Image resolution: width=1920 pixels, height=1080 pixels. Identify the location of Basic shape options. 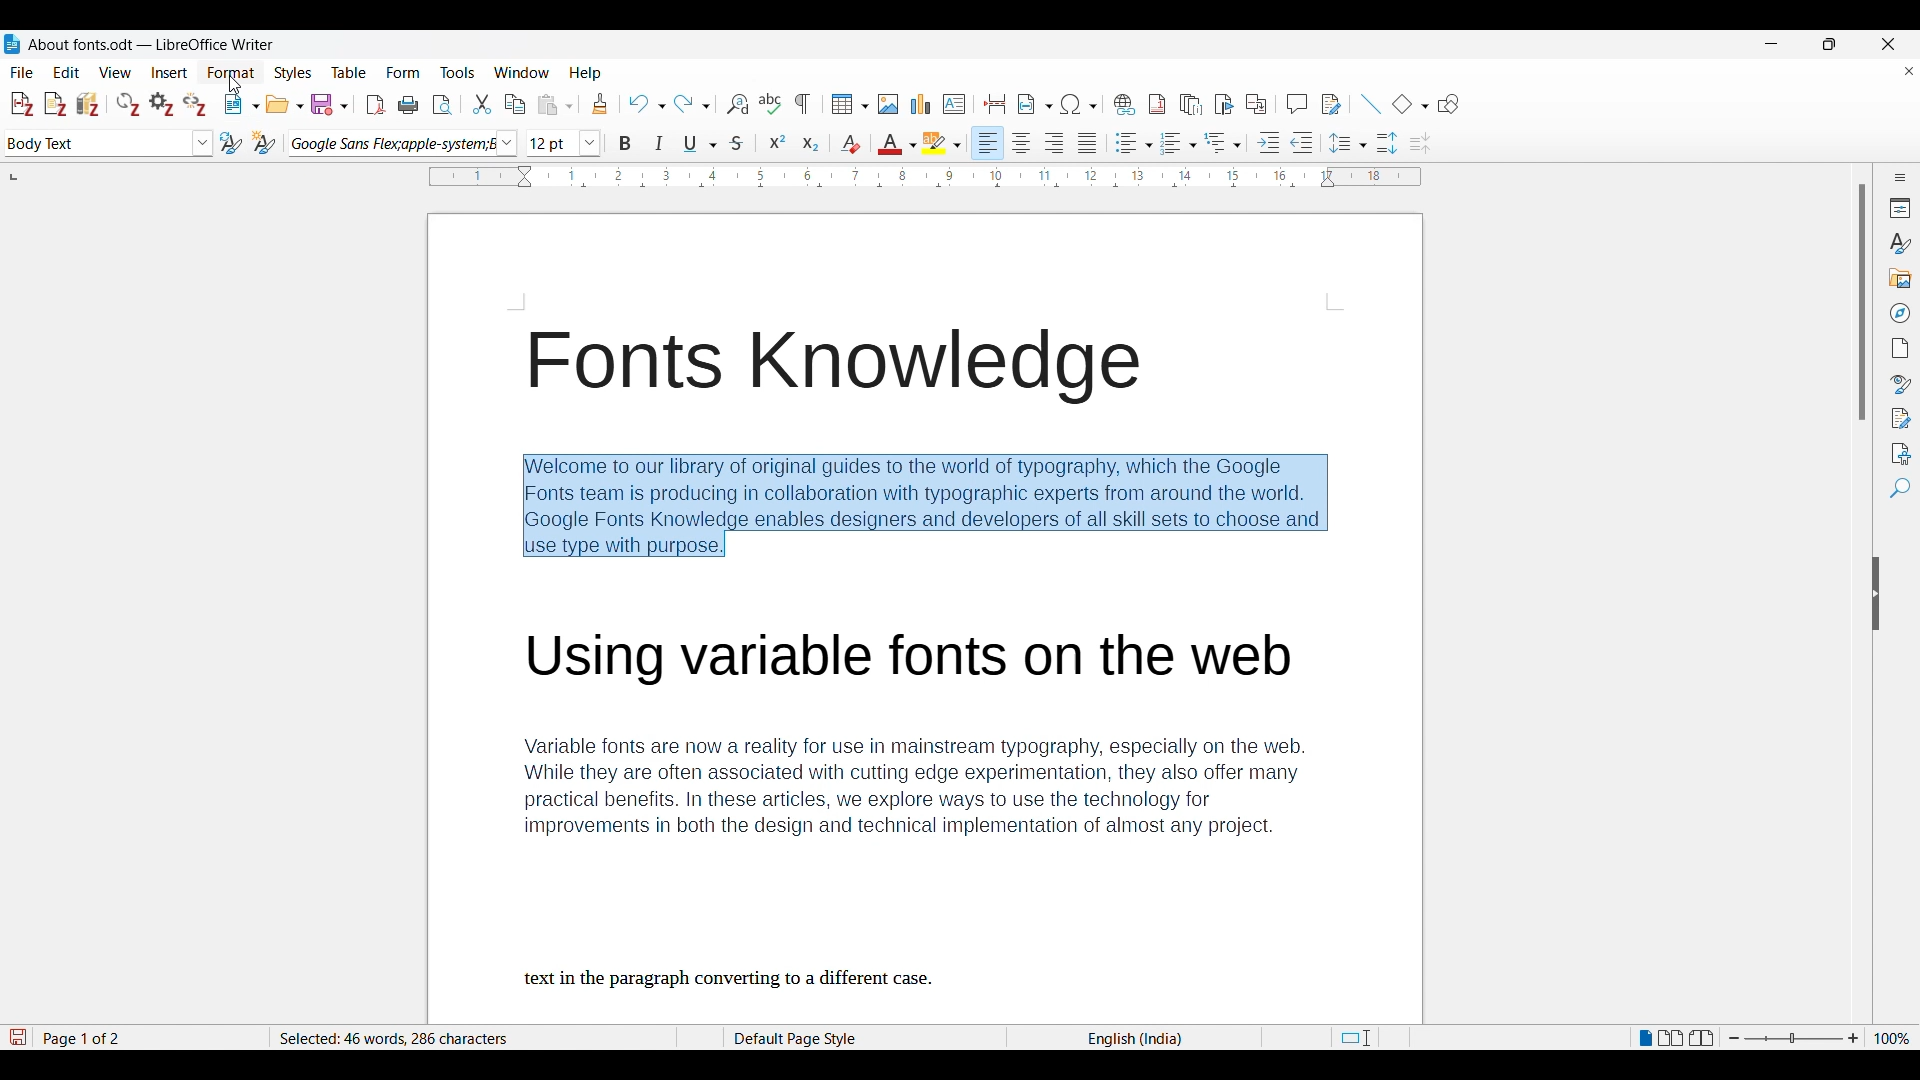
(1410, 104).